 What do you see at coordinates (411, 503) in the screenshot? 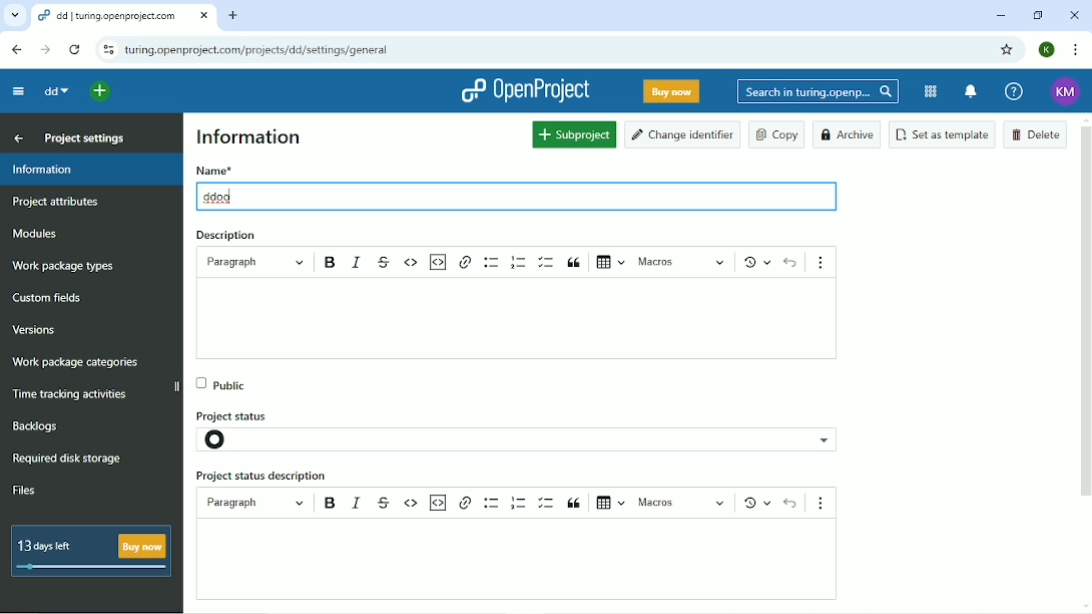
I see `code` at bounding box center [411, 503].